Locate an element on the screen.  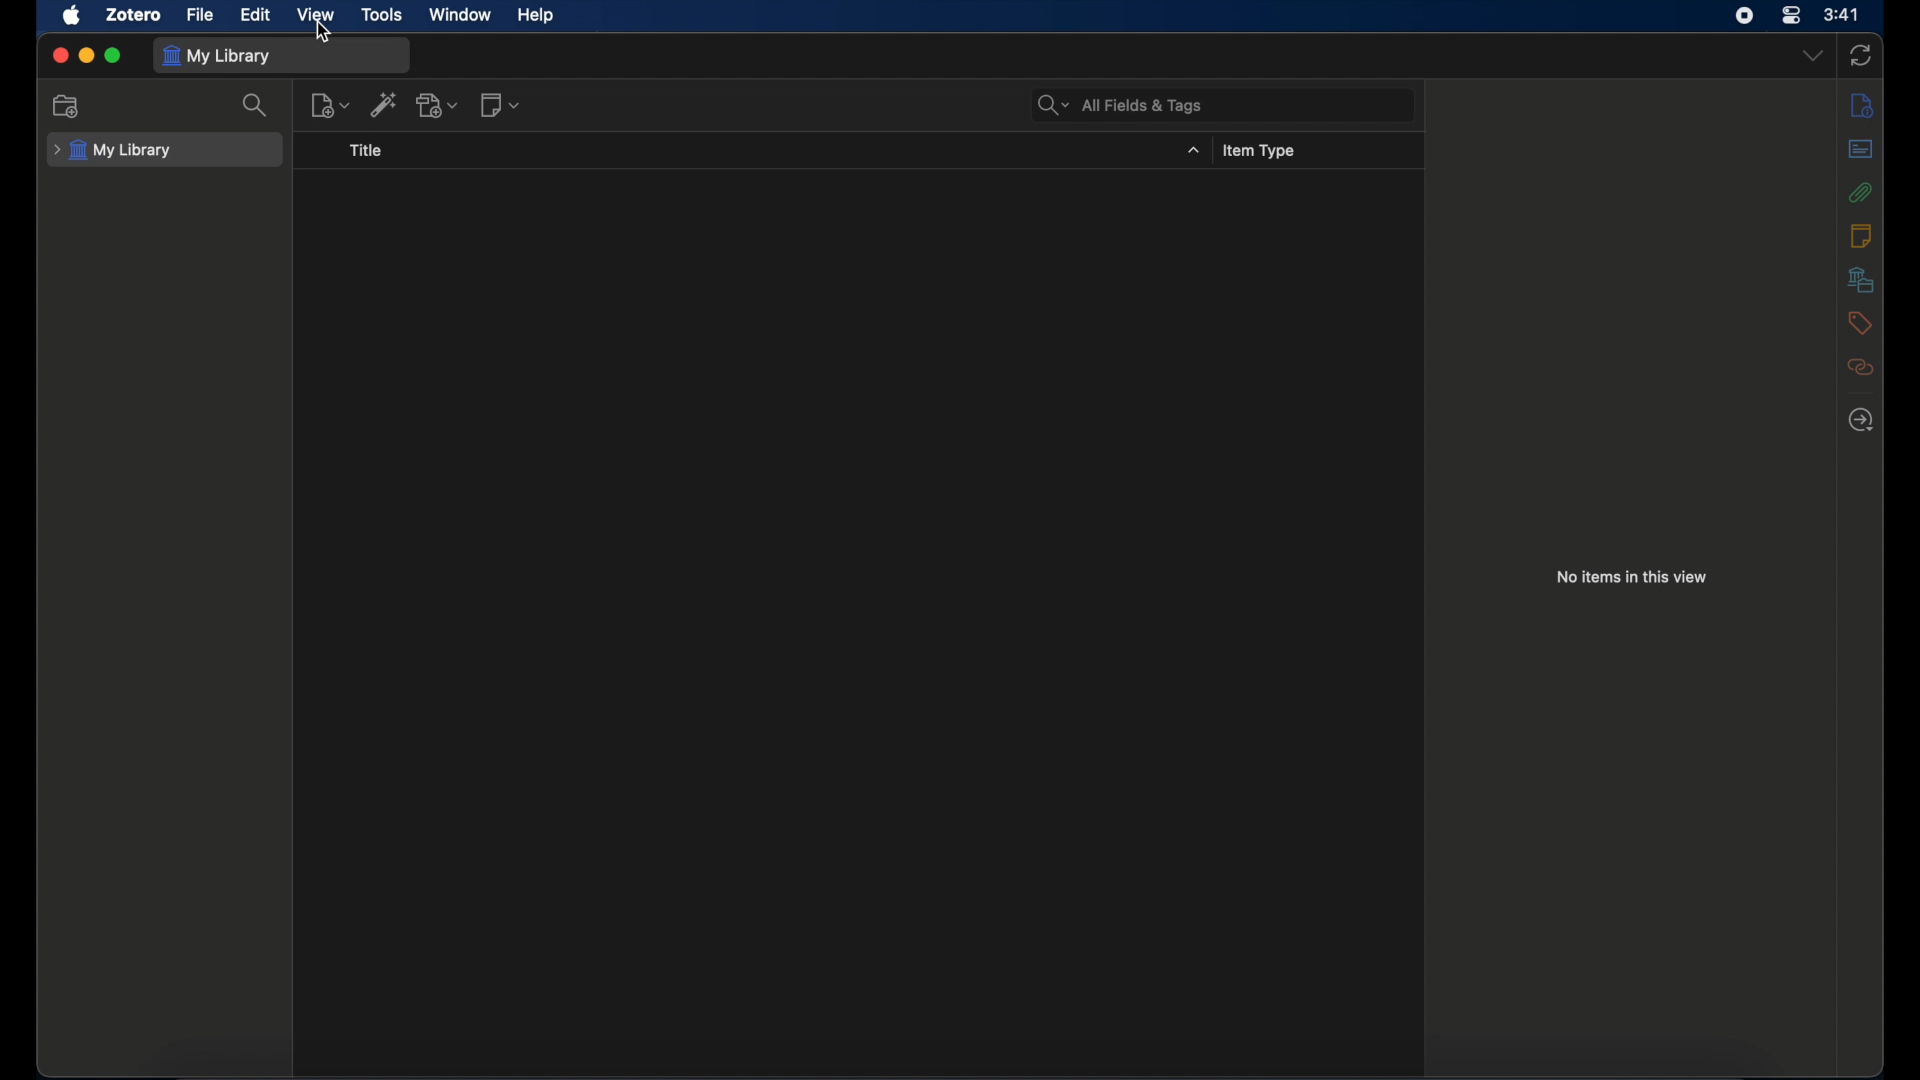
apple icon is located at coordinates (73, 16).